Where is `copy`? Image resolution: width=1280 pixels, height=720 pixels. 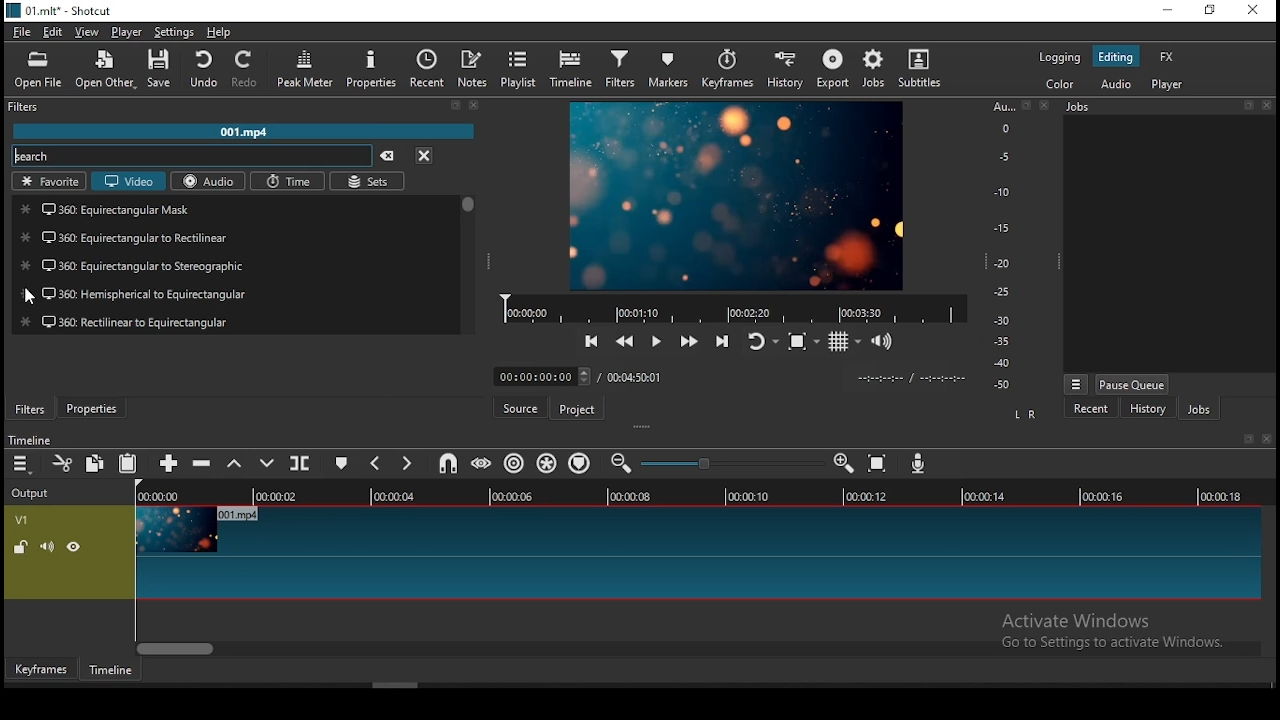
copy is located at coordinates (99, 462).